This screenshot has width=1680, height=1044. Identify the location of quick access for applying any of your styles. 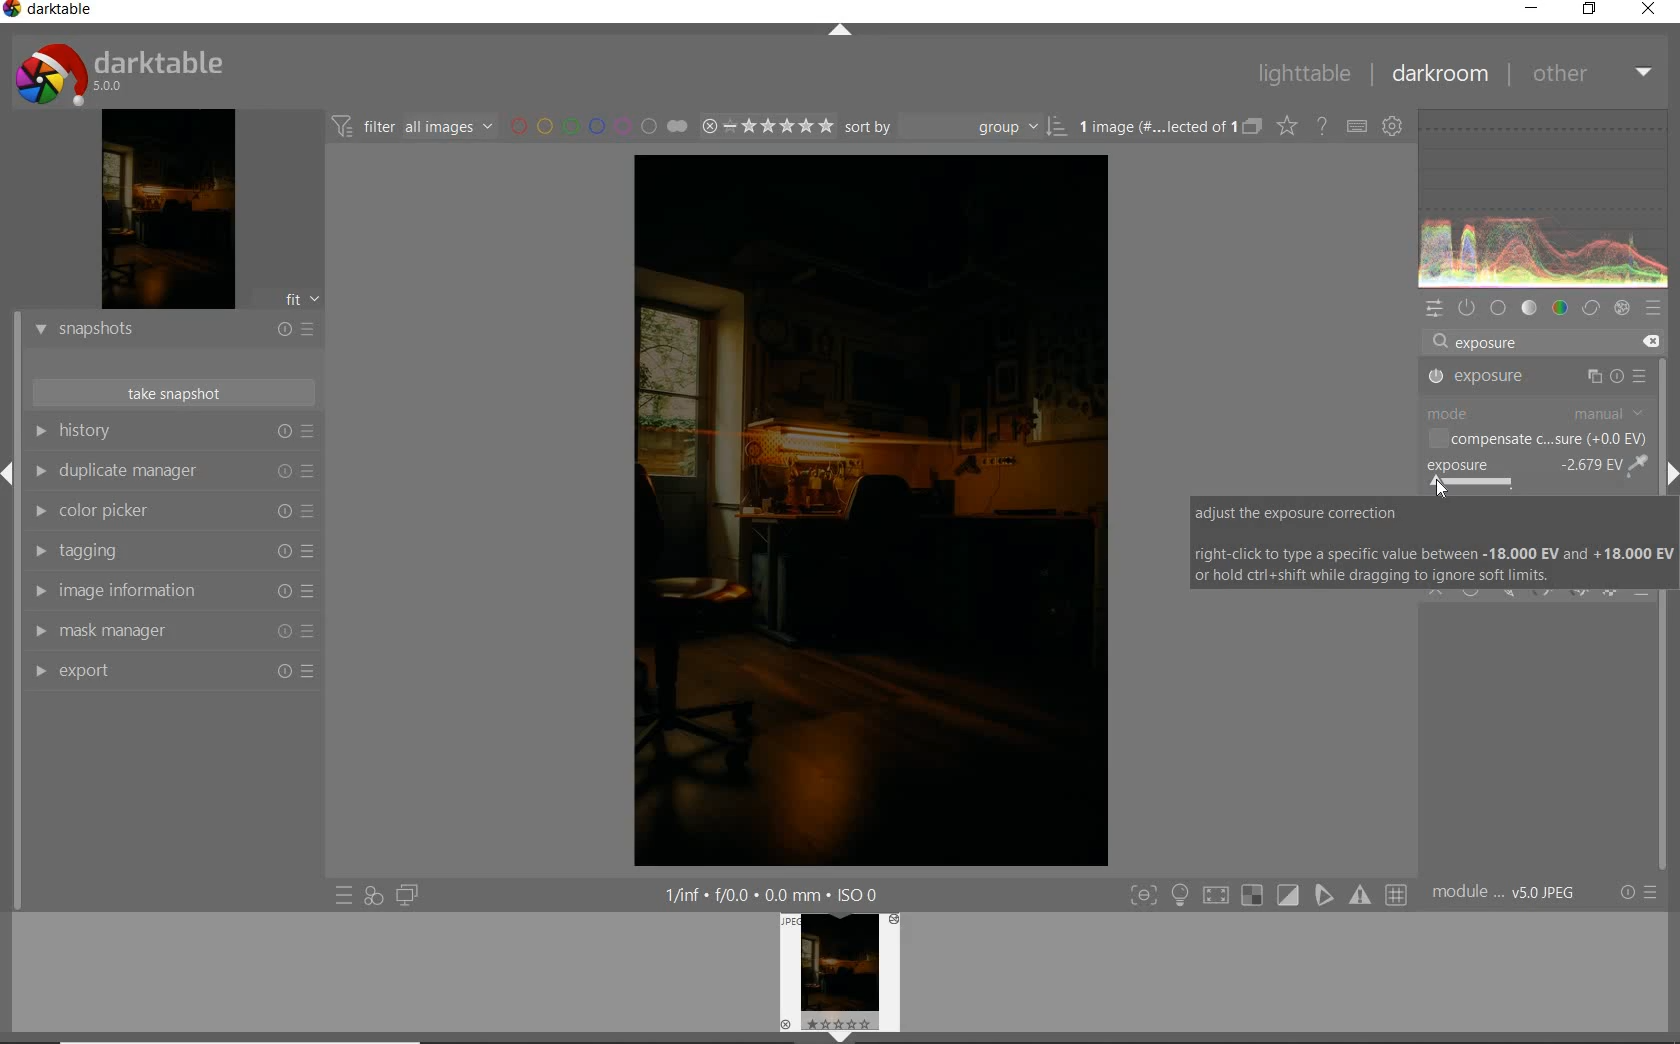
(372, 895).